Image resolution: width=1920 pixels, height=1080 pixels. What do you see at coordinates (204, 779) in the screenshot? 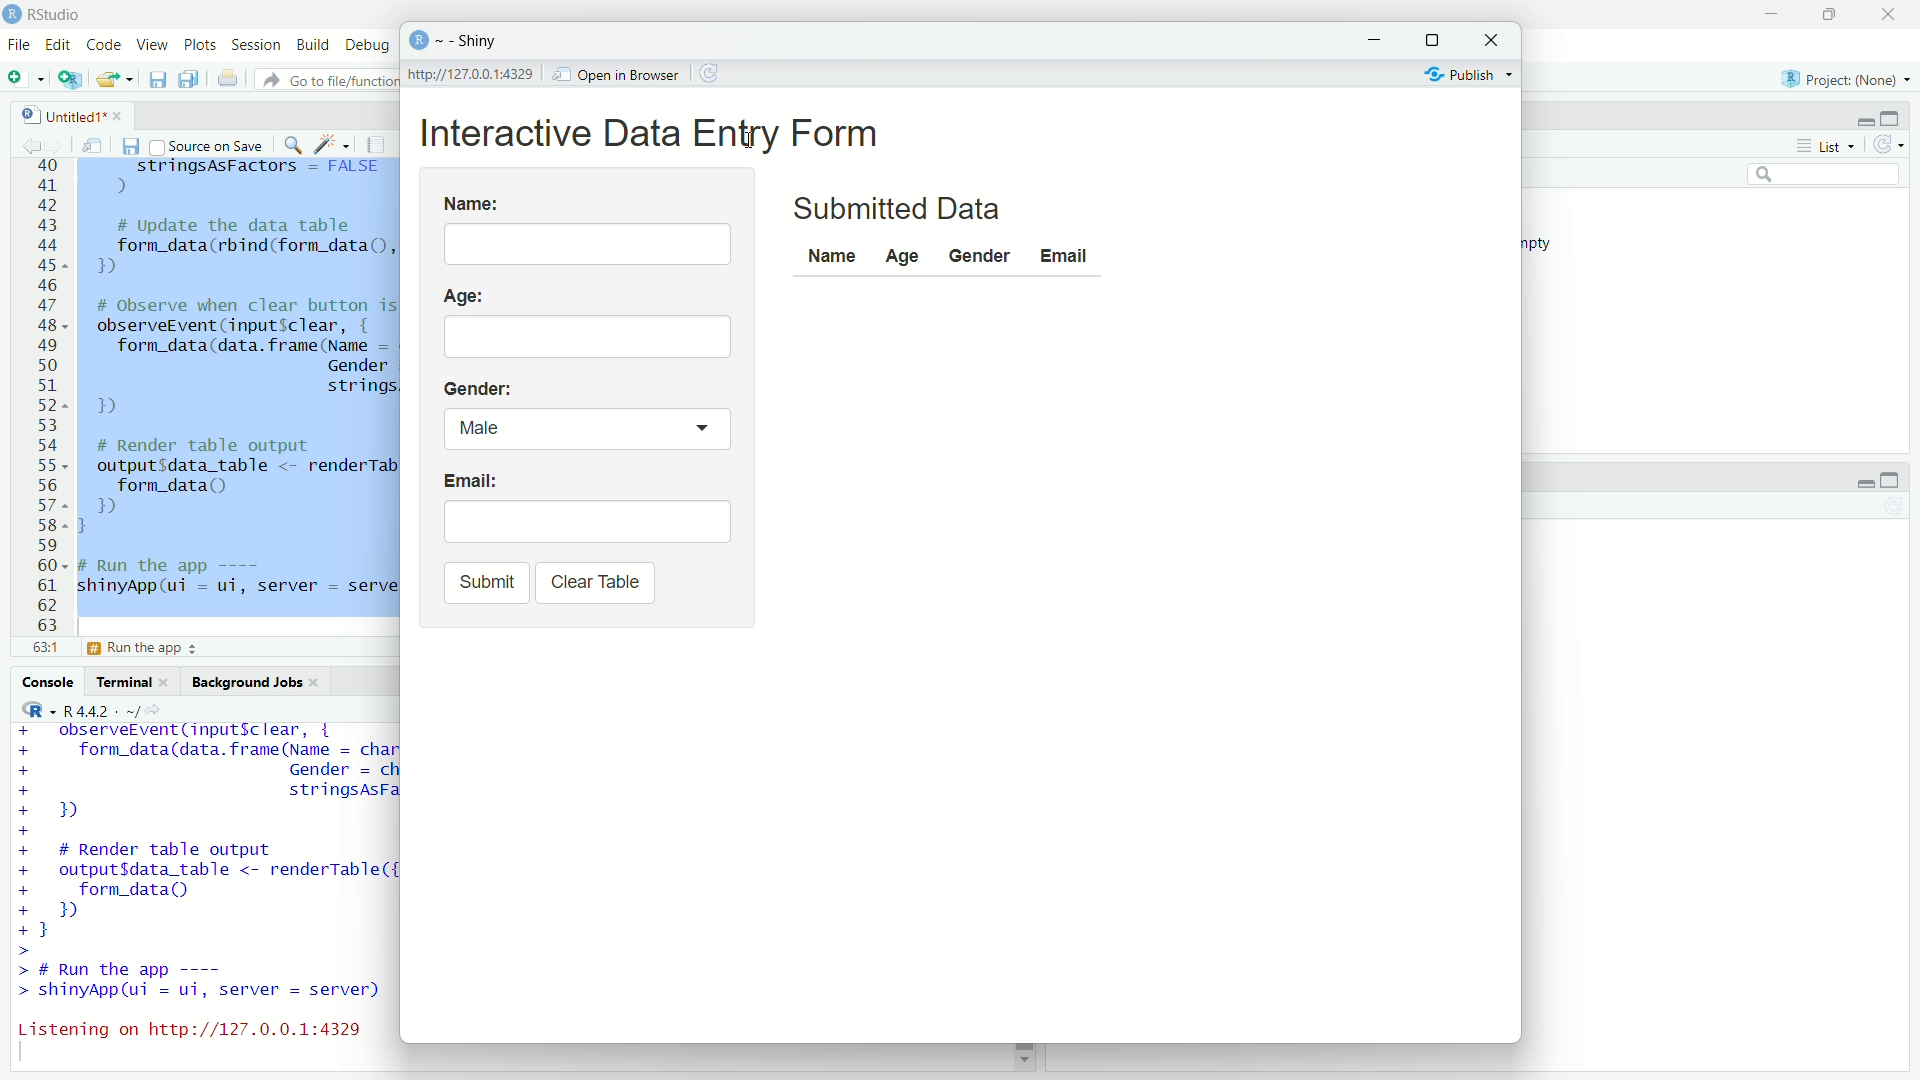
I see `code to observe when clear button is clicked` at bounding box center [204, 779].